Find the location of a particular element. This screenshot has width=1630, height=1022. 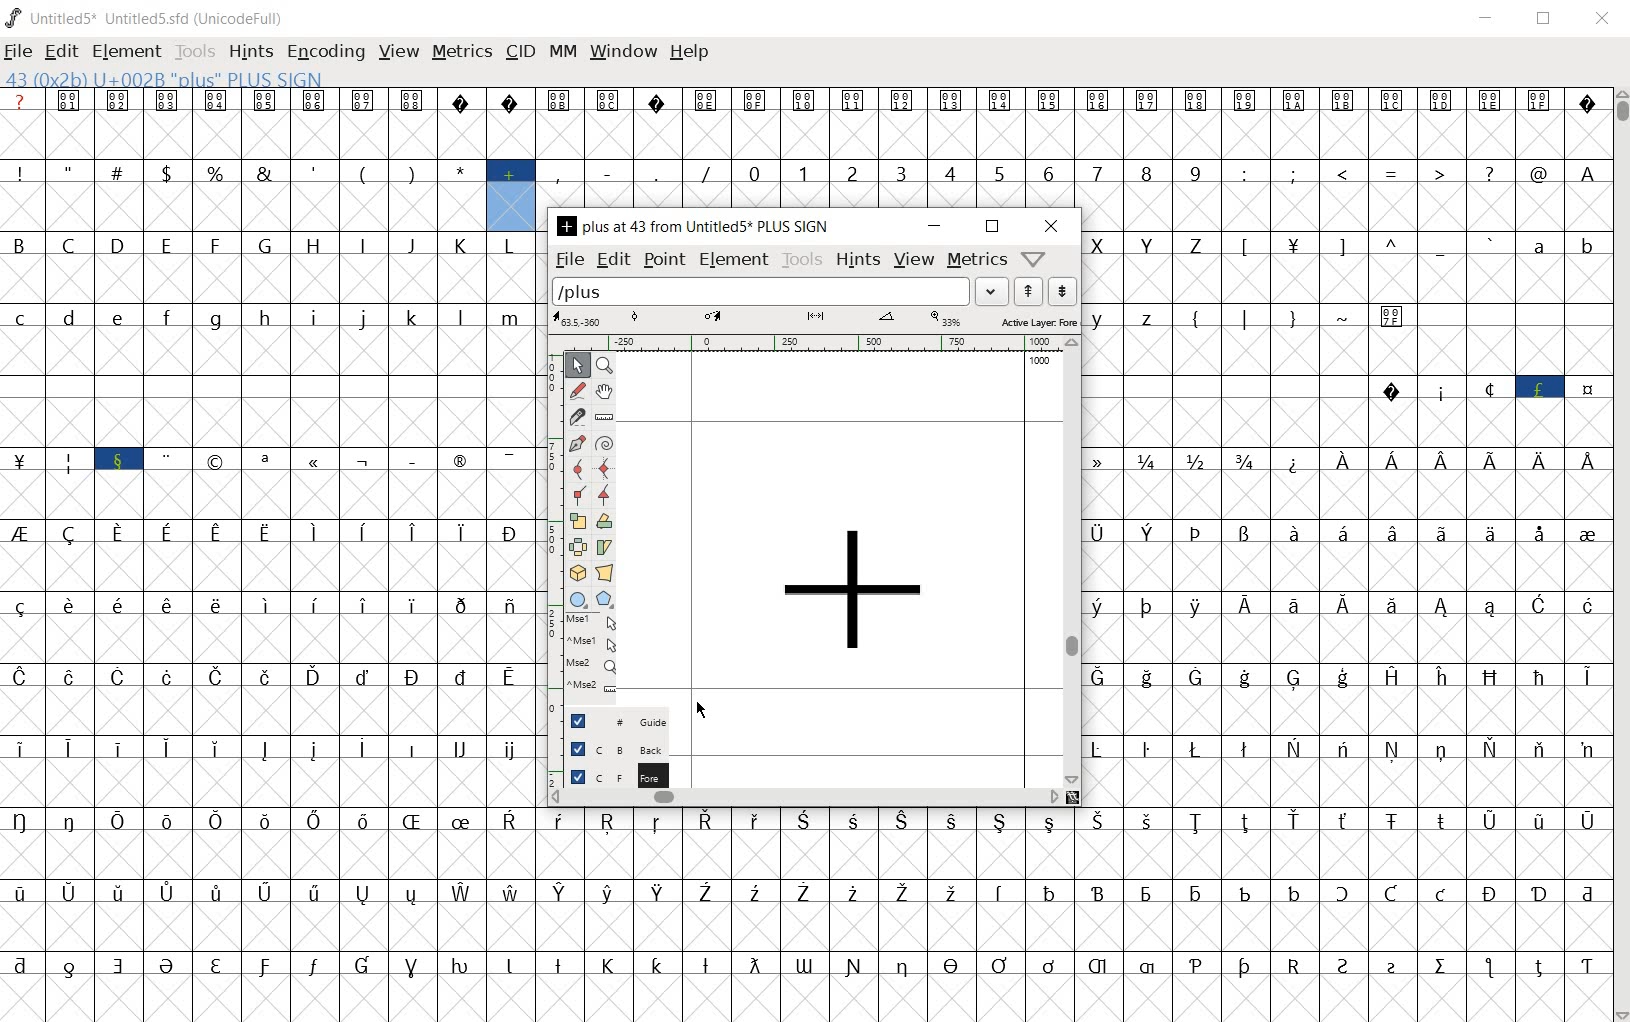

scrollbar is located at coordinates (1074, 564).